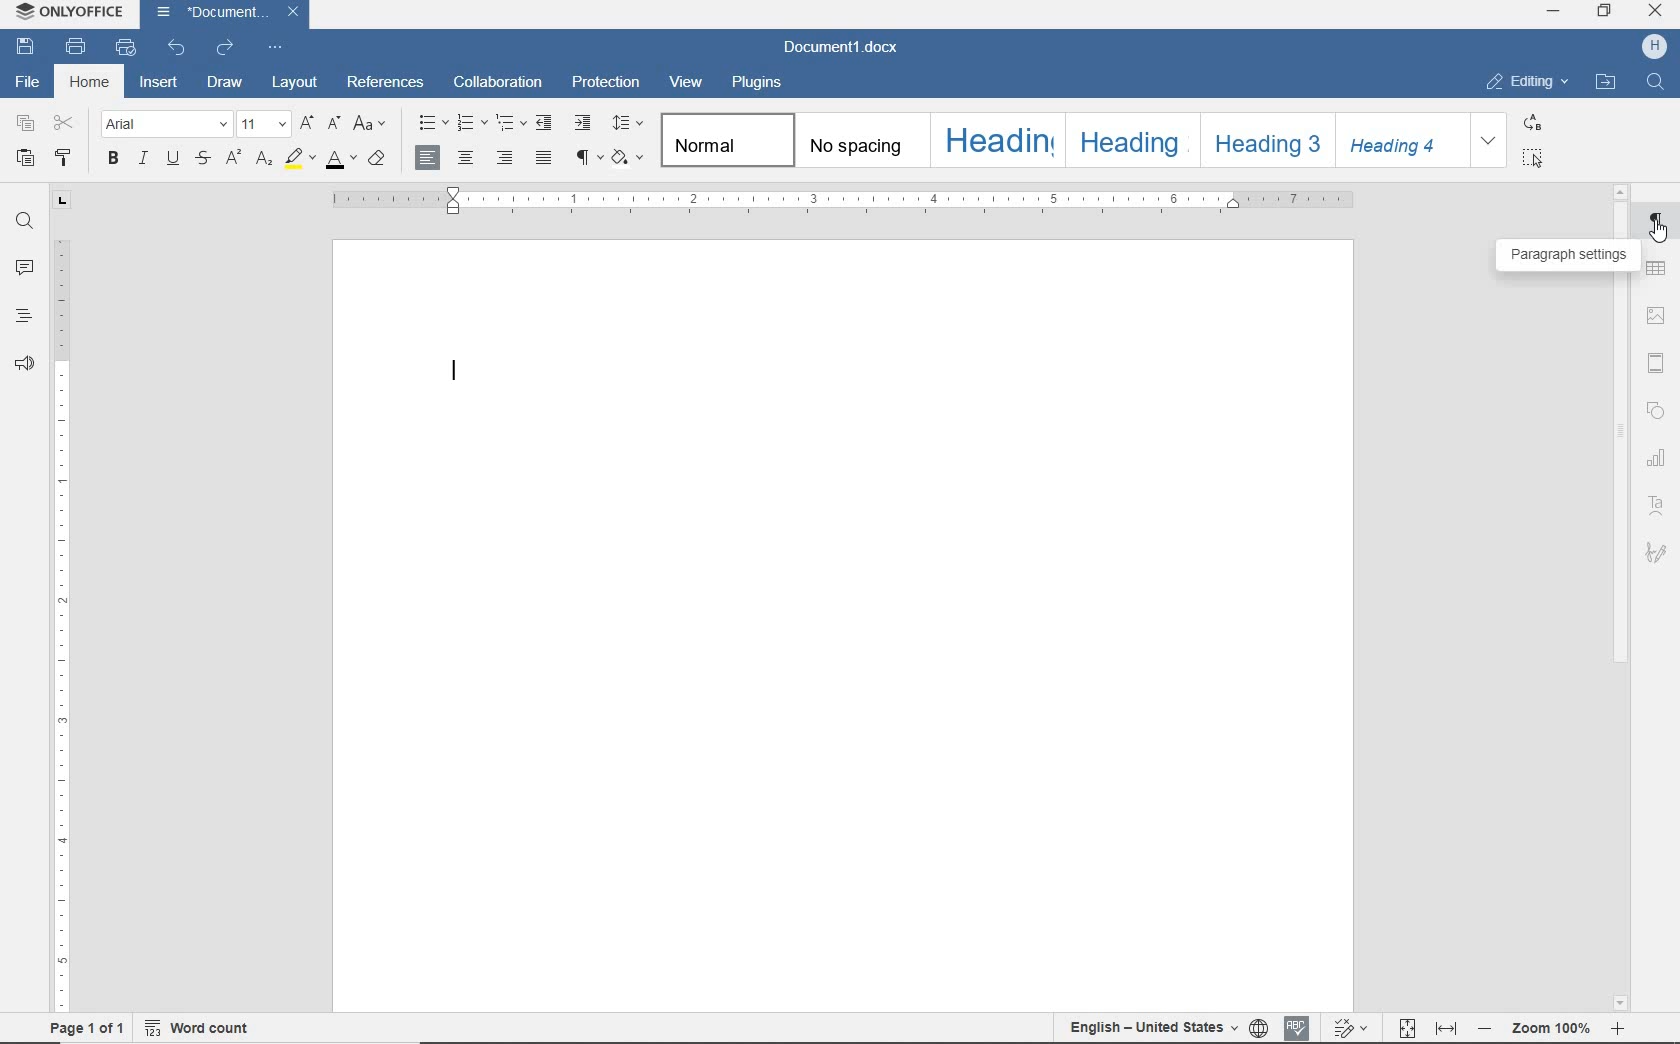  What do you see at coordinates (1258, 1027) in the screenshot?
I see `select document language` at bounding box center [1258, 1027].